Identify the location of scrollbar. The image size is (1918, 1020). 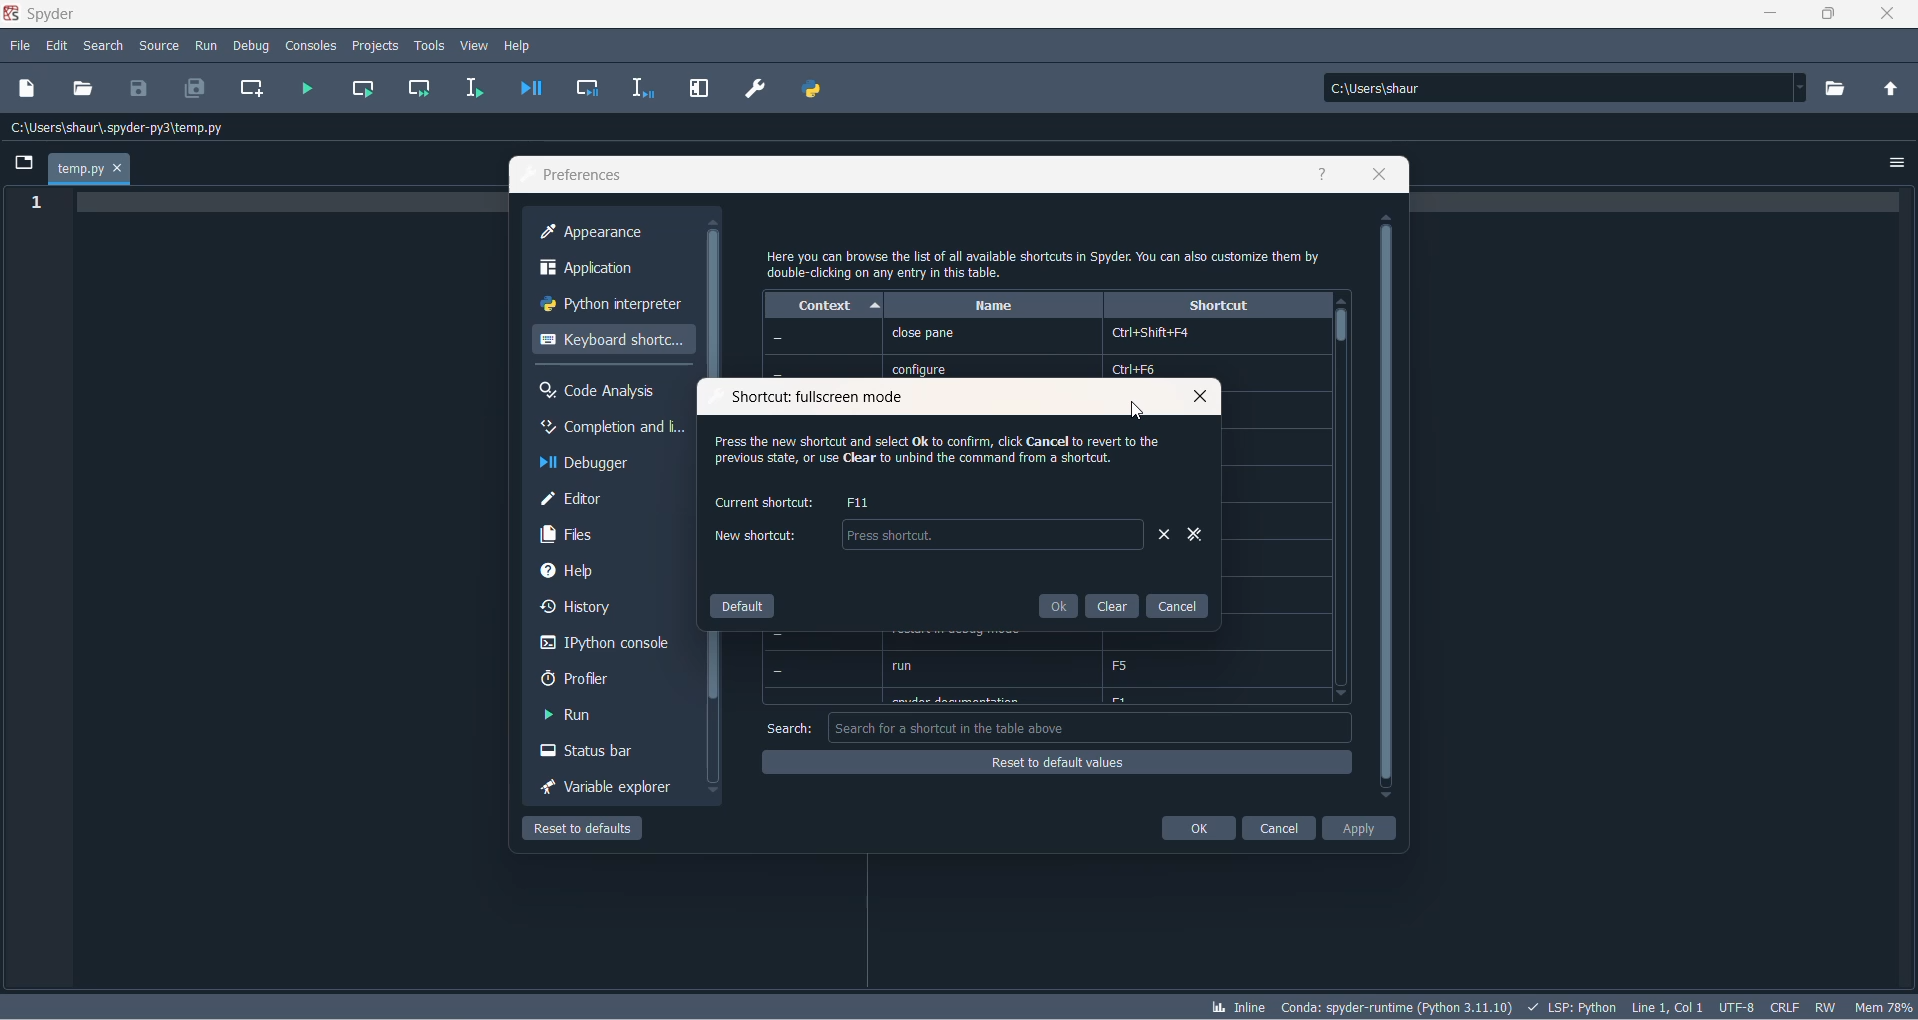
(718, 305).